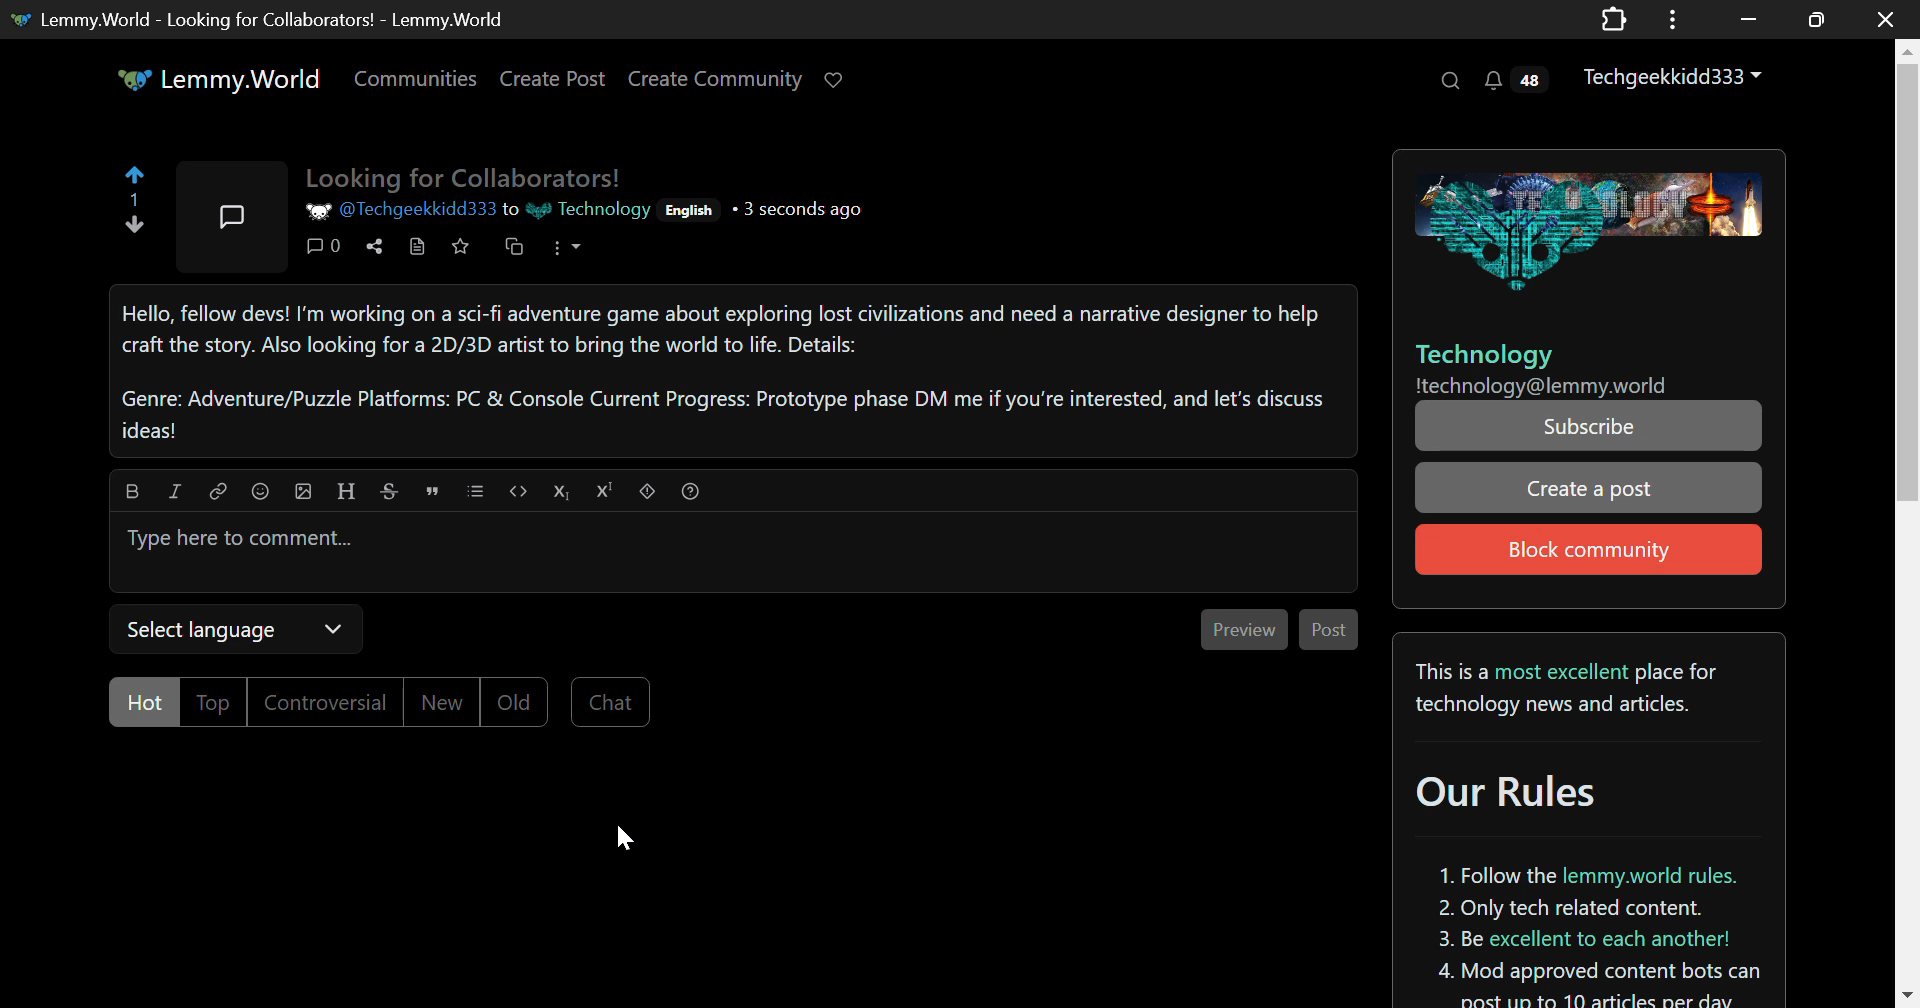 Image resolution: width=1920 pixels, height=1008 pixels. Describe the element at coordinates (418, 80) in the screenshot. I see `Communities` at that location.